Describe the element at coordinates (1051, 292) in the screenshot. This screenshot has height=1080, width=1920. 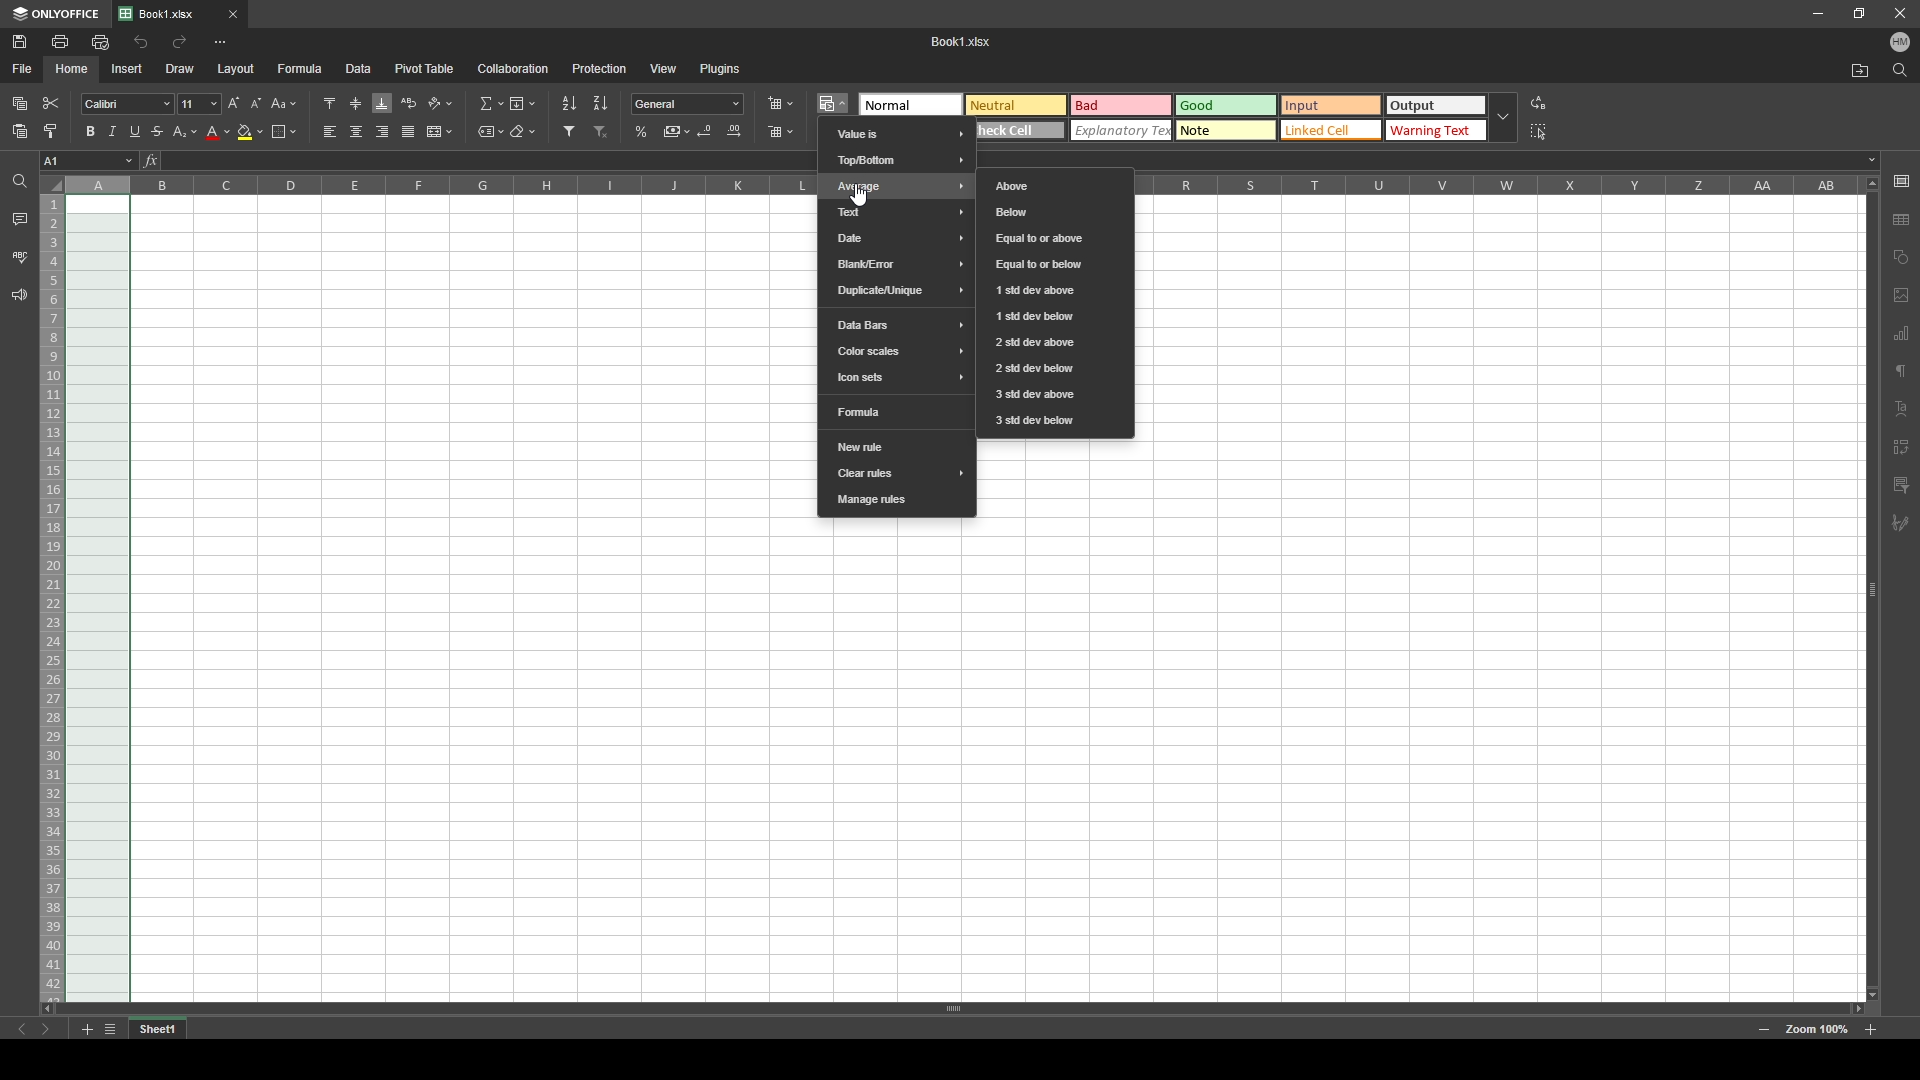
I see `1 std dev above` at that location.